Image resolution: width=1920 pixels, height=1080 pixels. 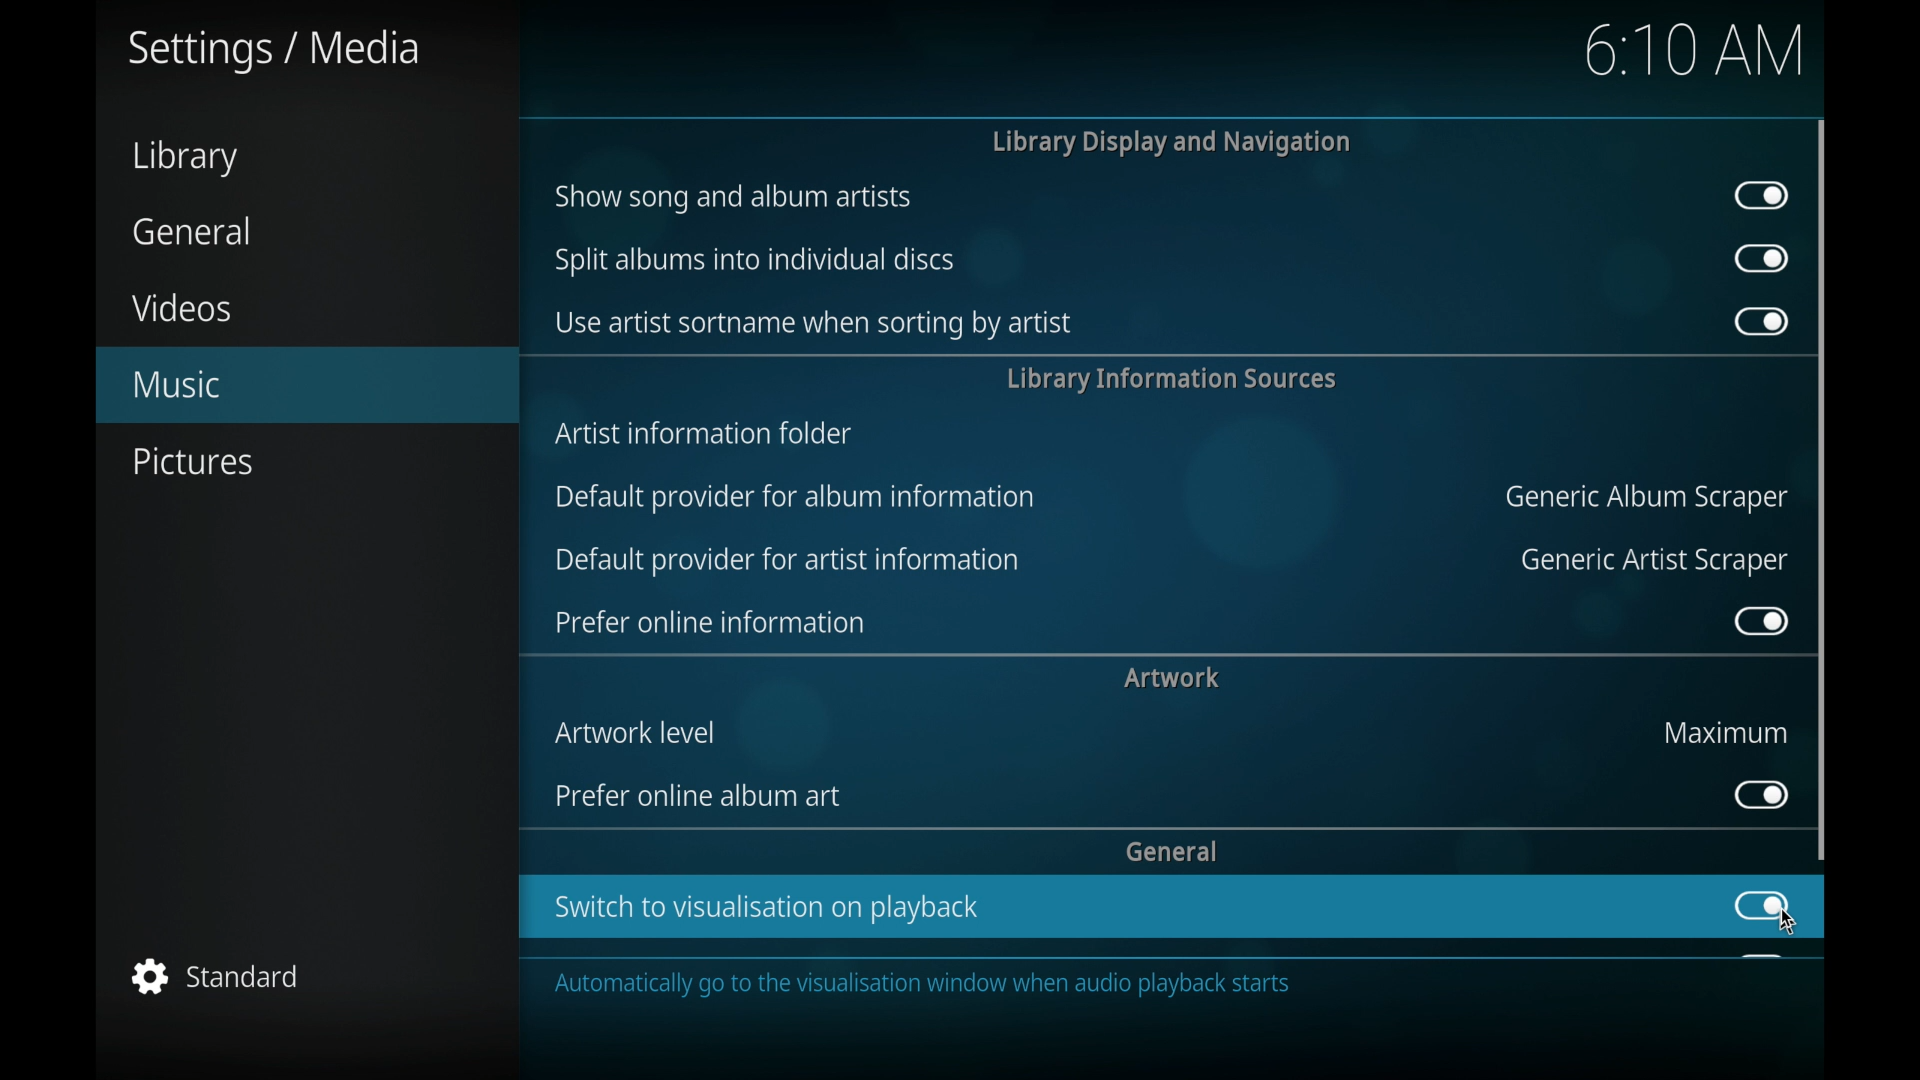 I want to click on standard, so click(x=218, y=976).